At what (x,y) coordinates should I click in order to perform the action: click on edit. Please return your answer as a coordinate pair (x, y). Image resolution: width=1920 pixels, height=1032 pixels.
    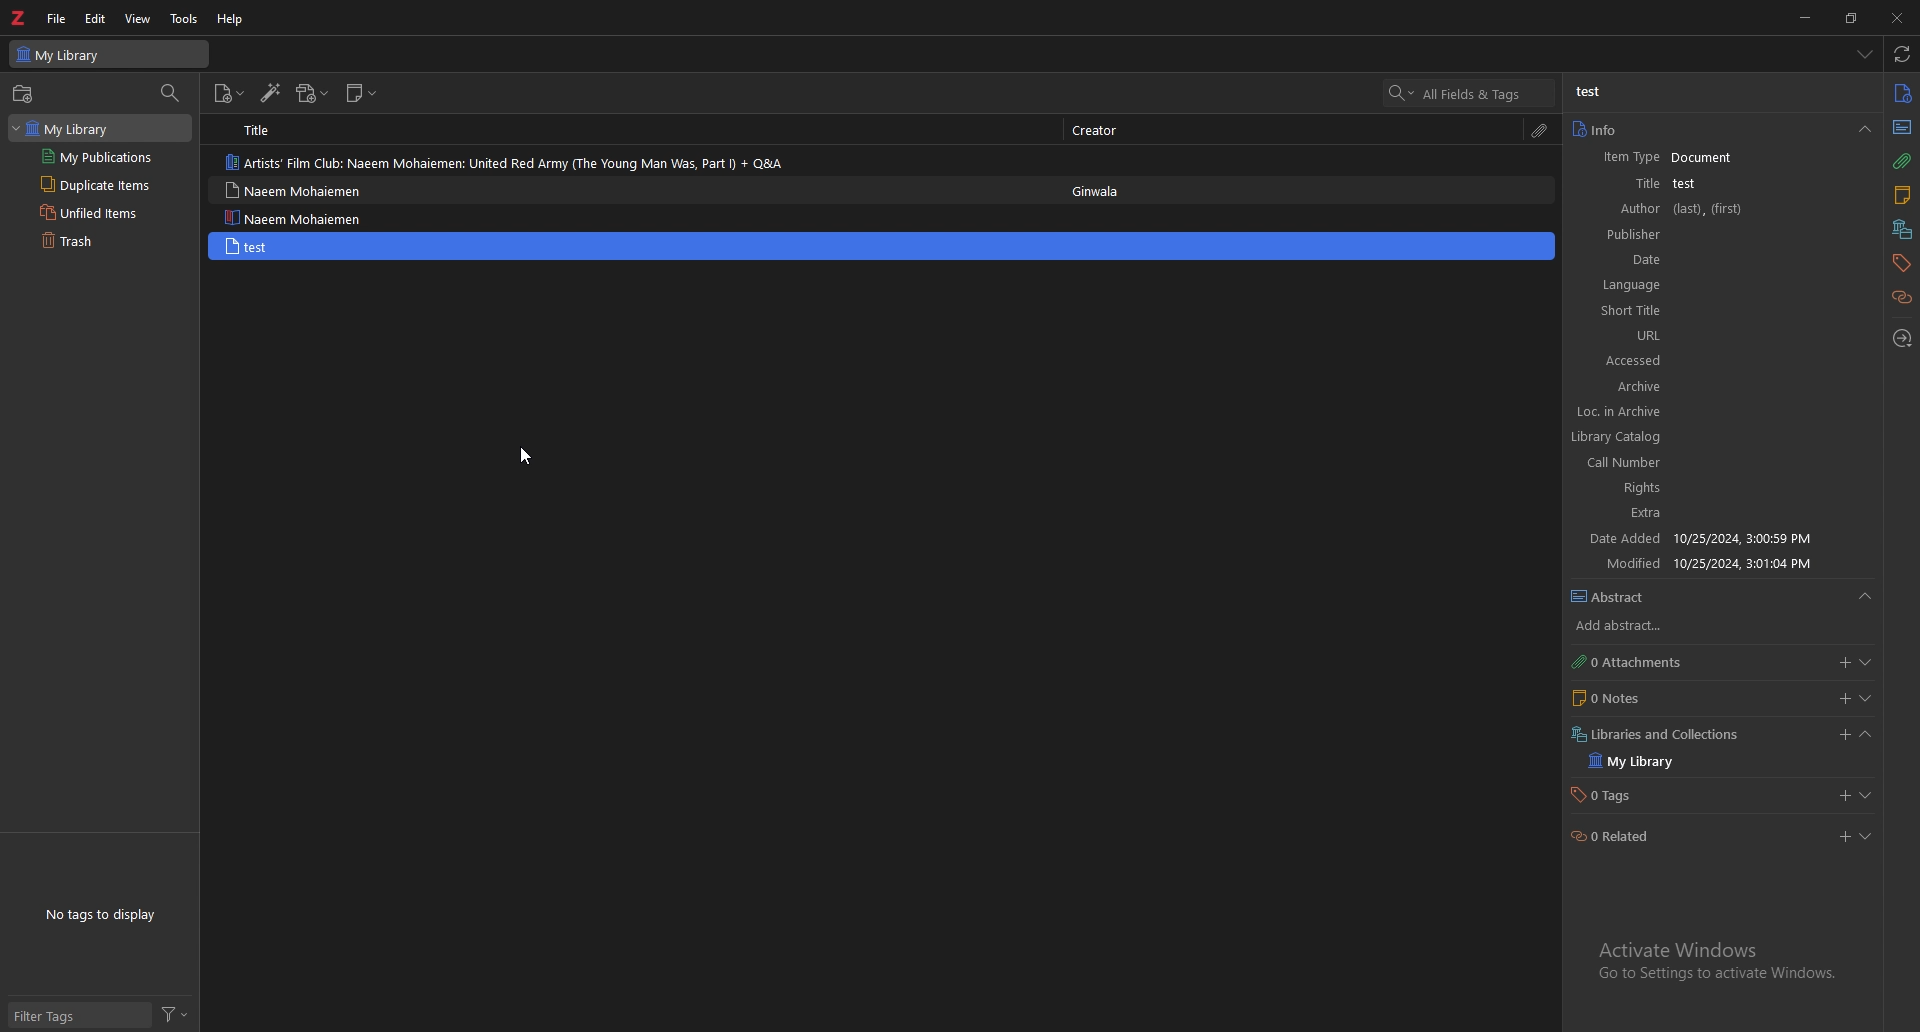
    Looking at the image, I should click on (97, 18).